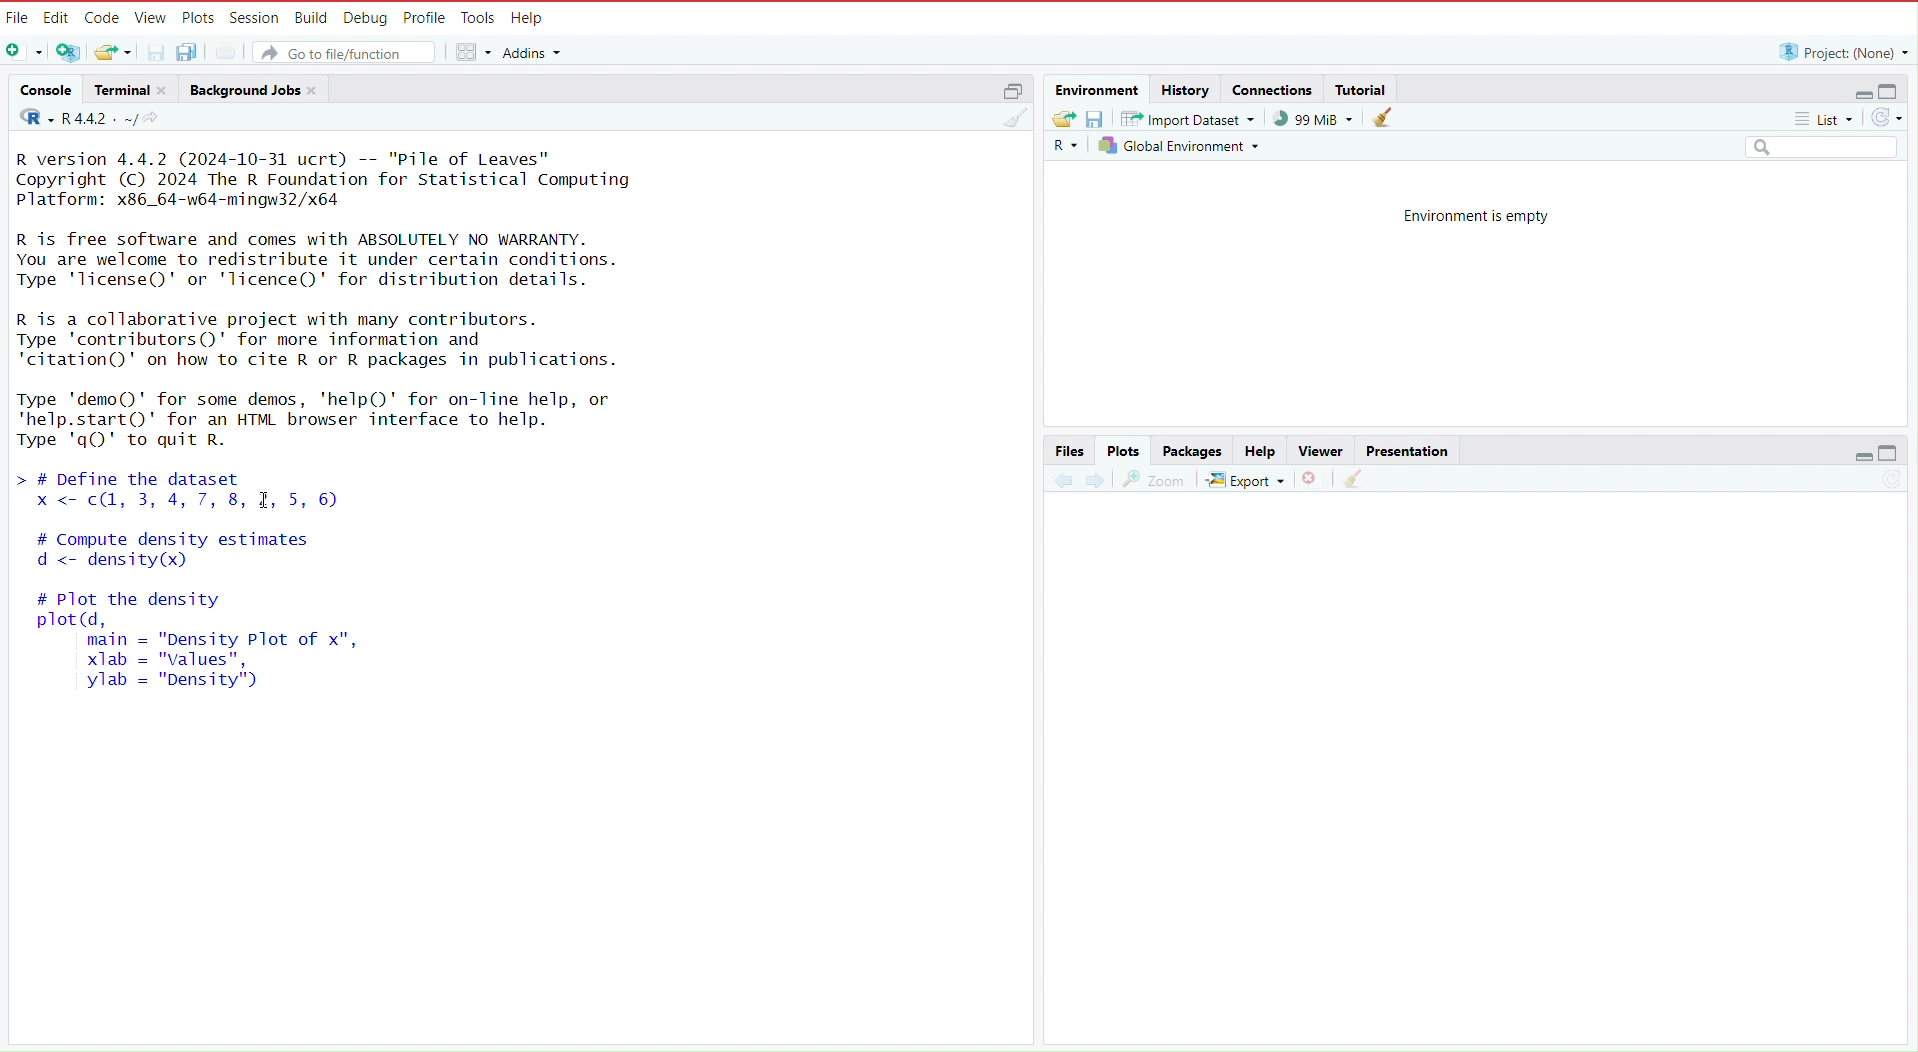 The height and width of the screenshot is (1052, 1918). Describe the element at coordinates (1245, 480) in the screenshot. I see `export` at that location.